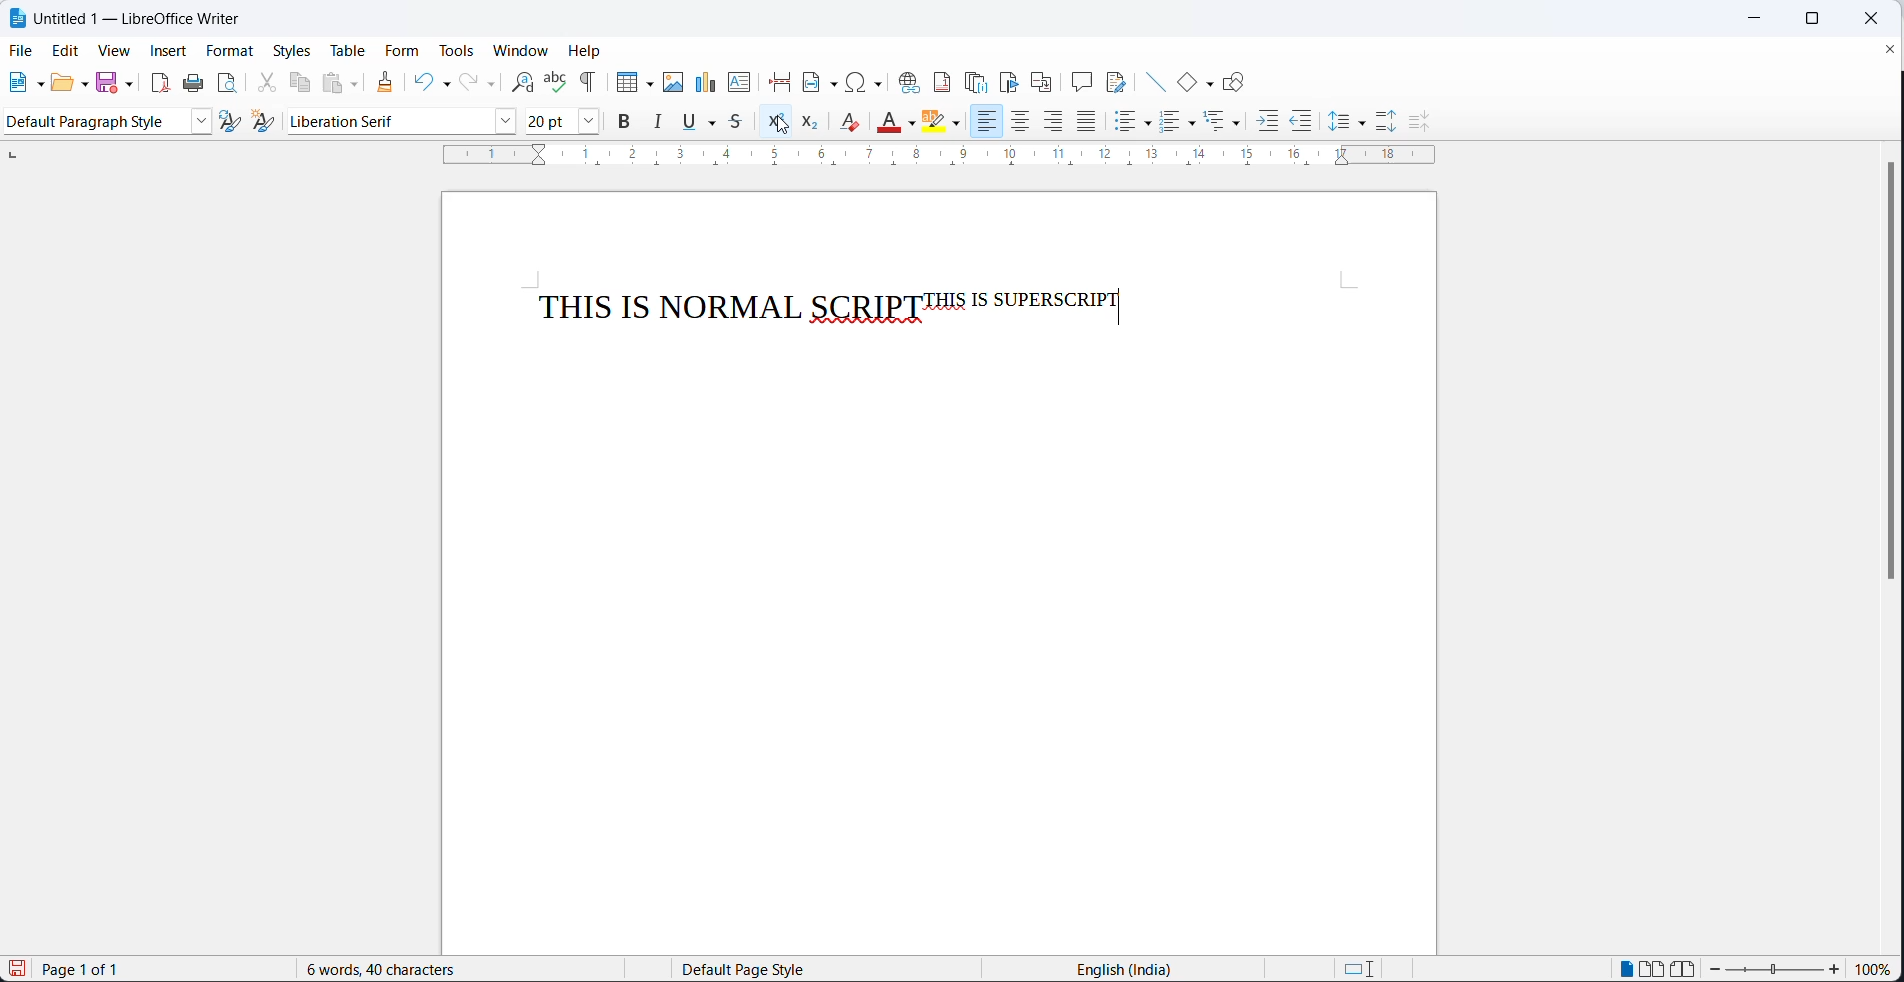  Describe the element at coordinates (166, 53) in the screenshot. I see `insert ` at that location.